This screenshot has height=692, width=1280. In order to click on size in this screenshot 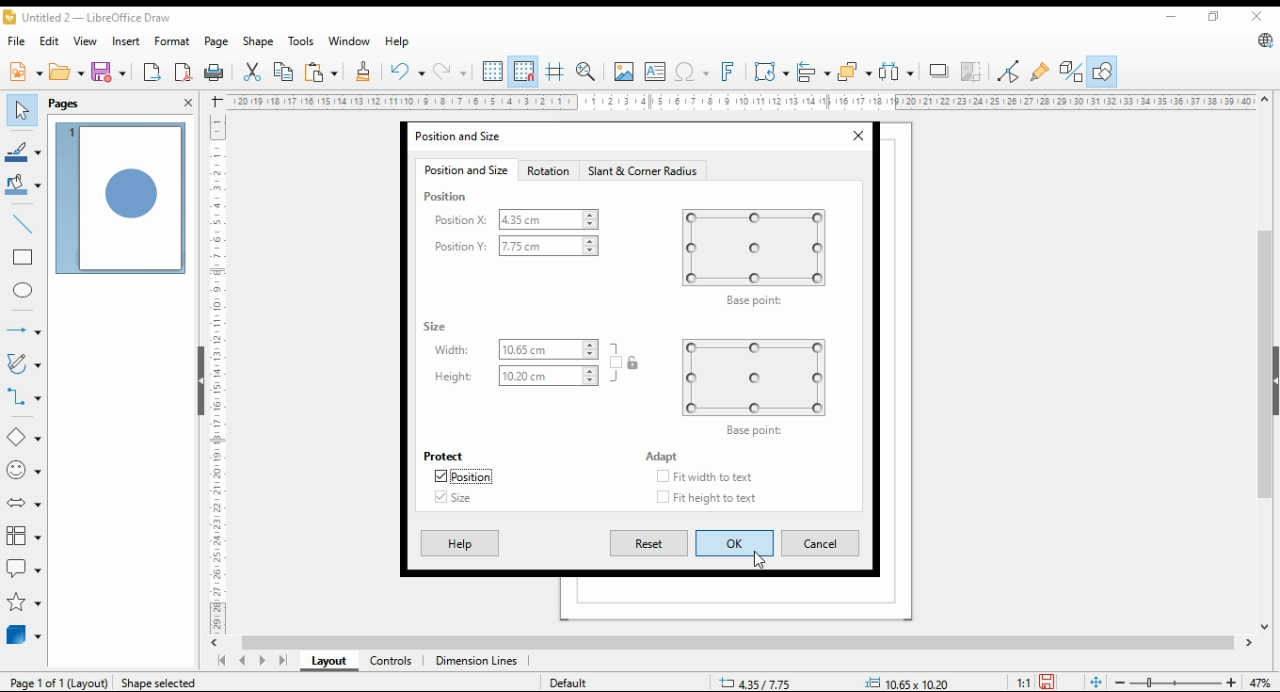, I will do `click(436, 328)`.